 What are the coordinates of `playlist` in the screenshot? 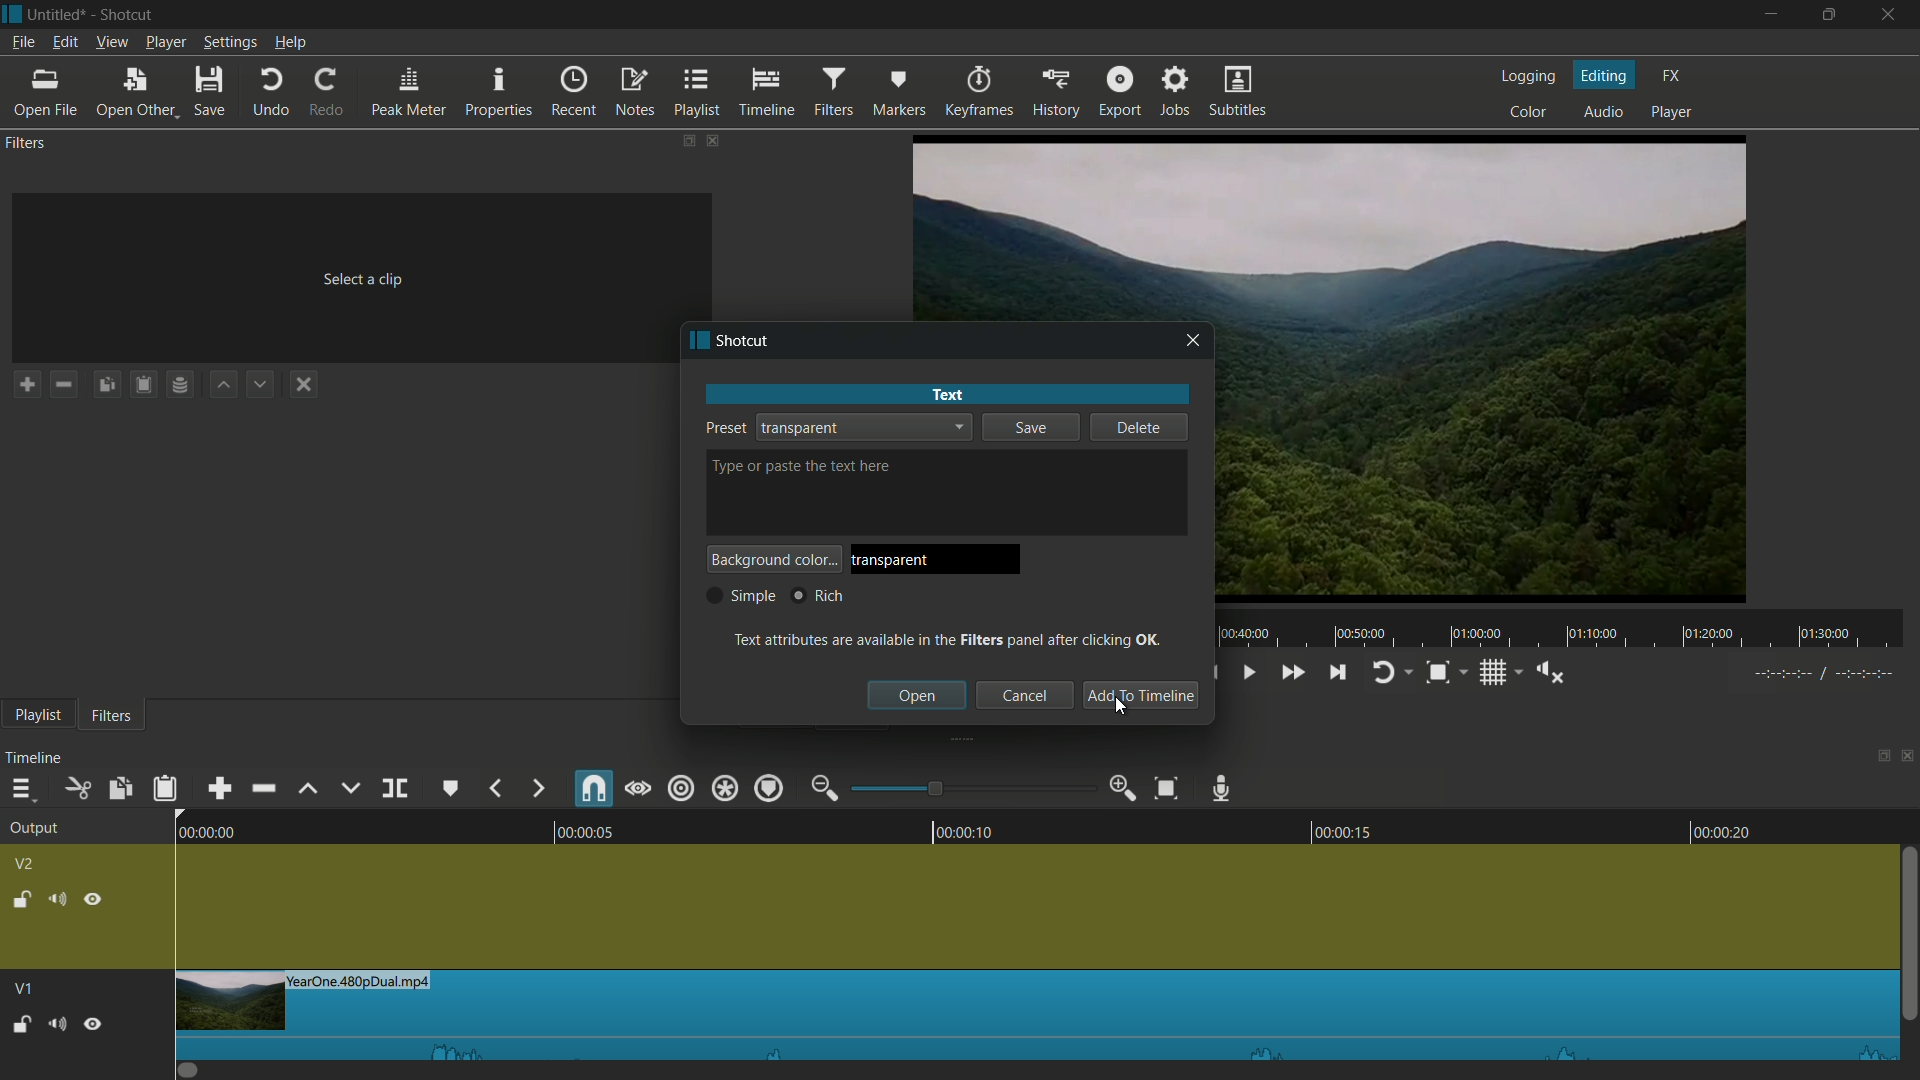 It's located at (37, 714).